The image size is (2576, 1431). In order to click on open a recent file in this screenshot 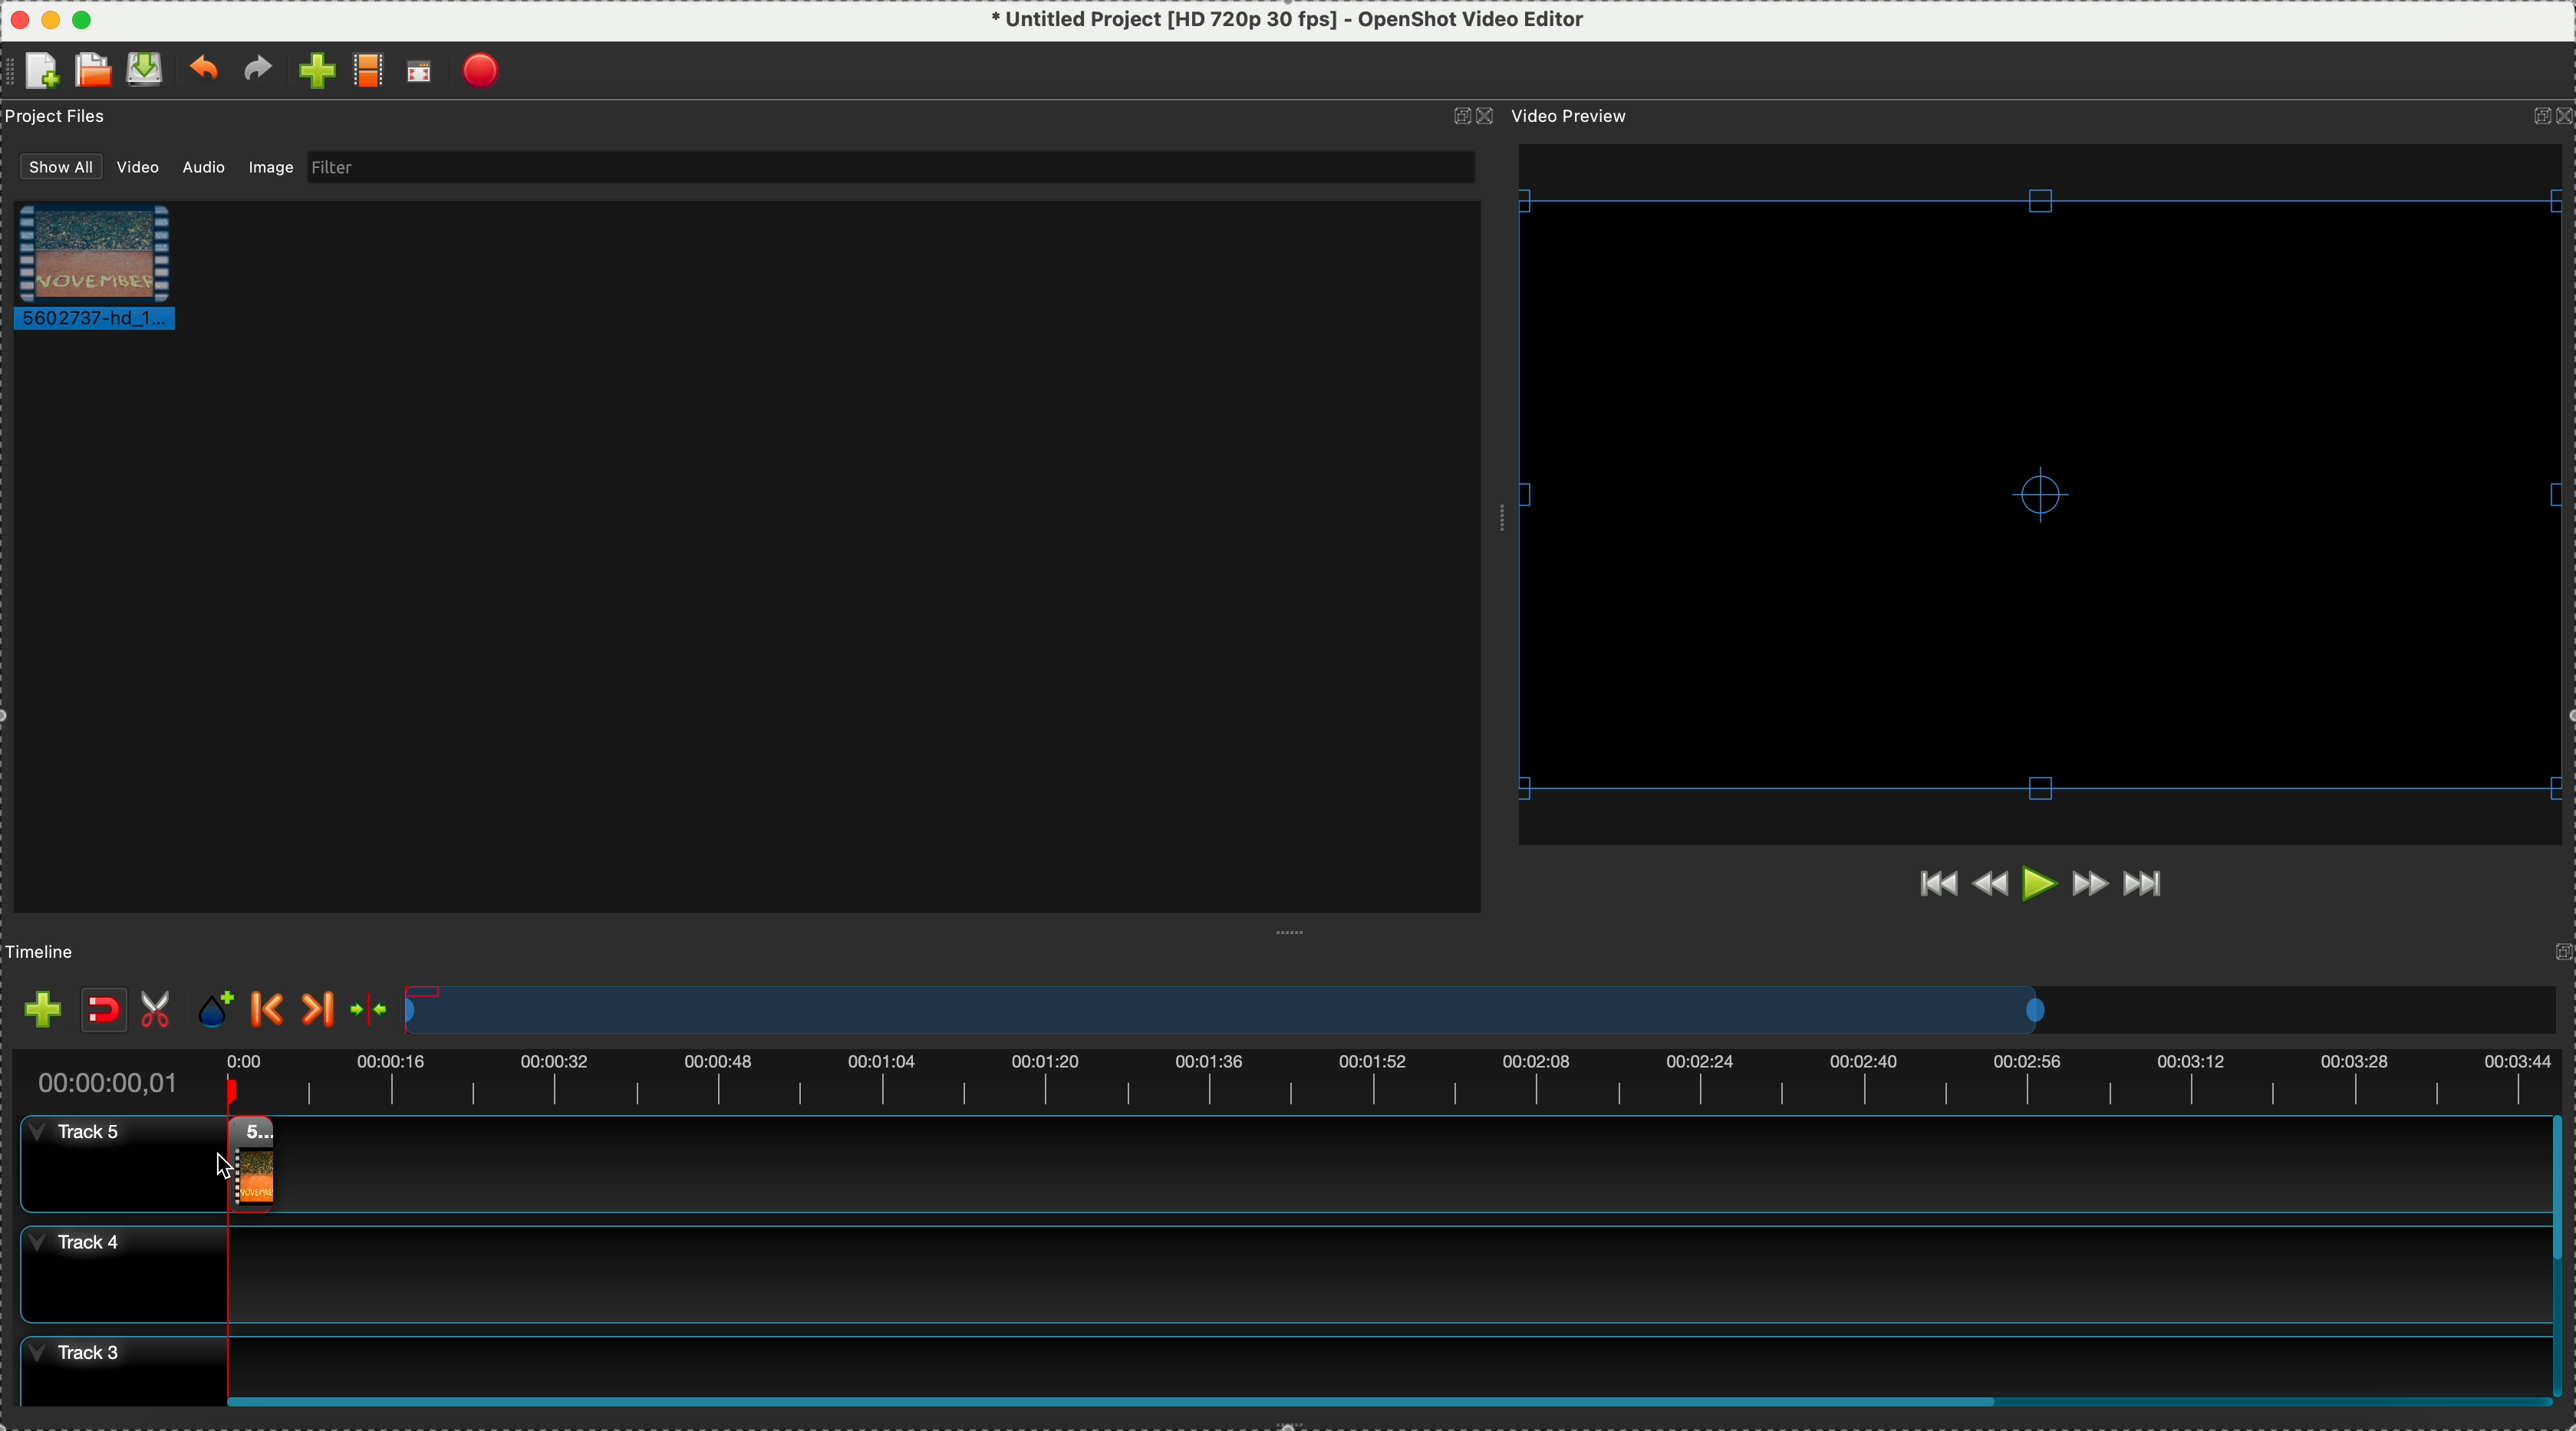, I will do `click(92, 70)`.